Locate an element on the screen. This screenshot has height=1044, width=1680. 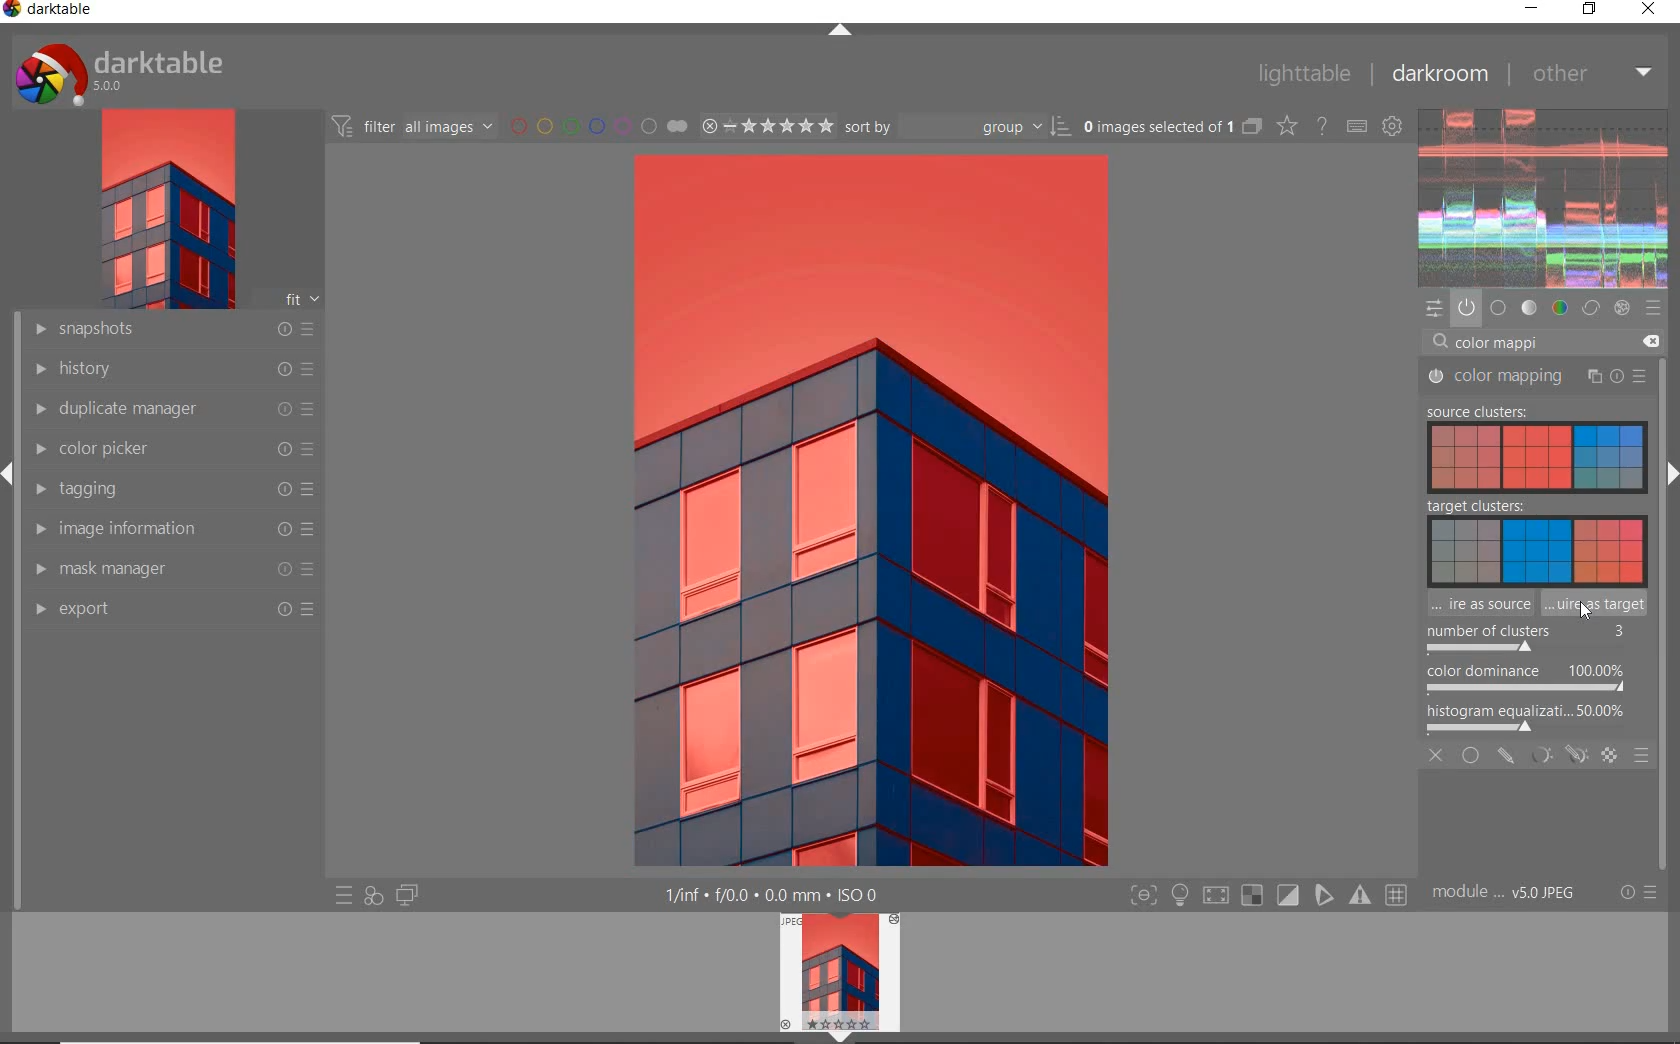
image is located at coordinates (163, 209).